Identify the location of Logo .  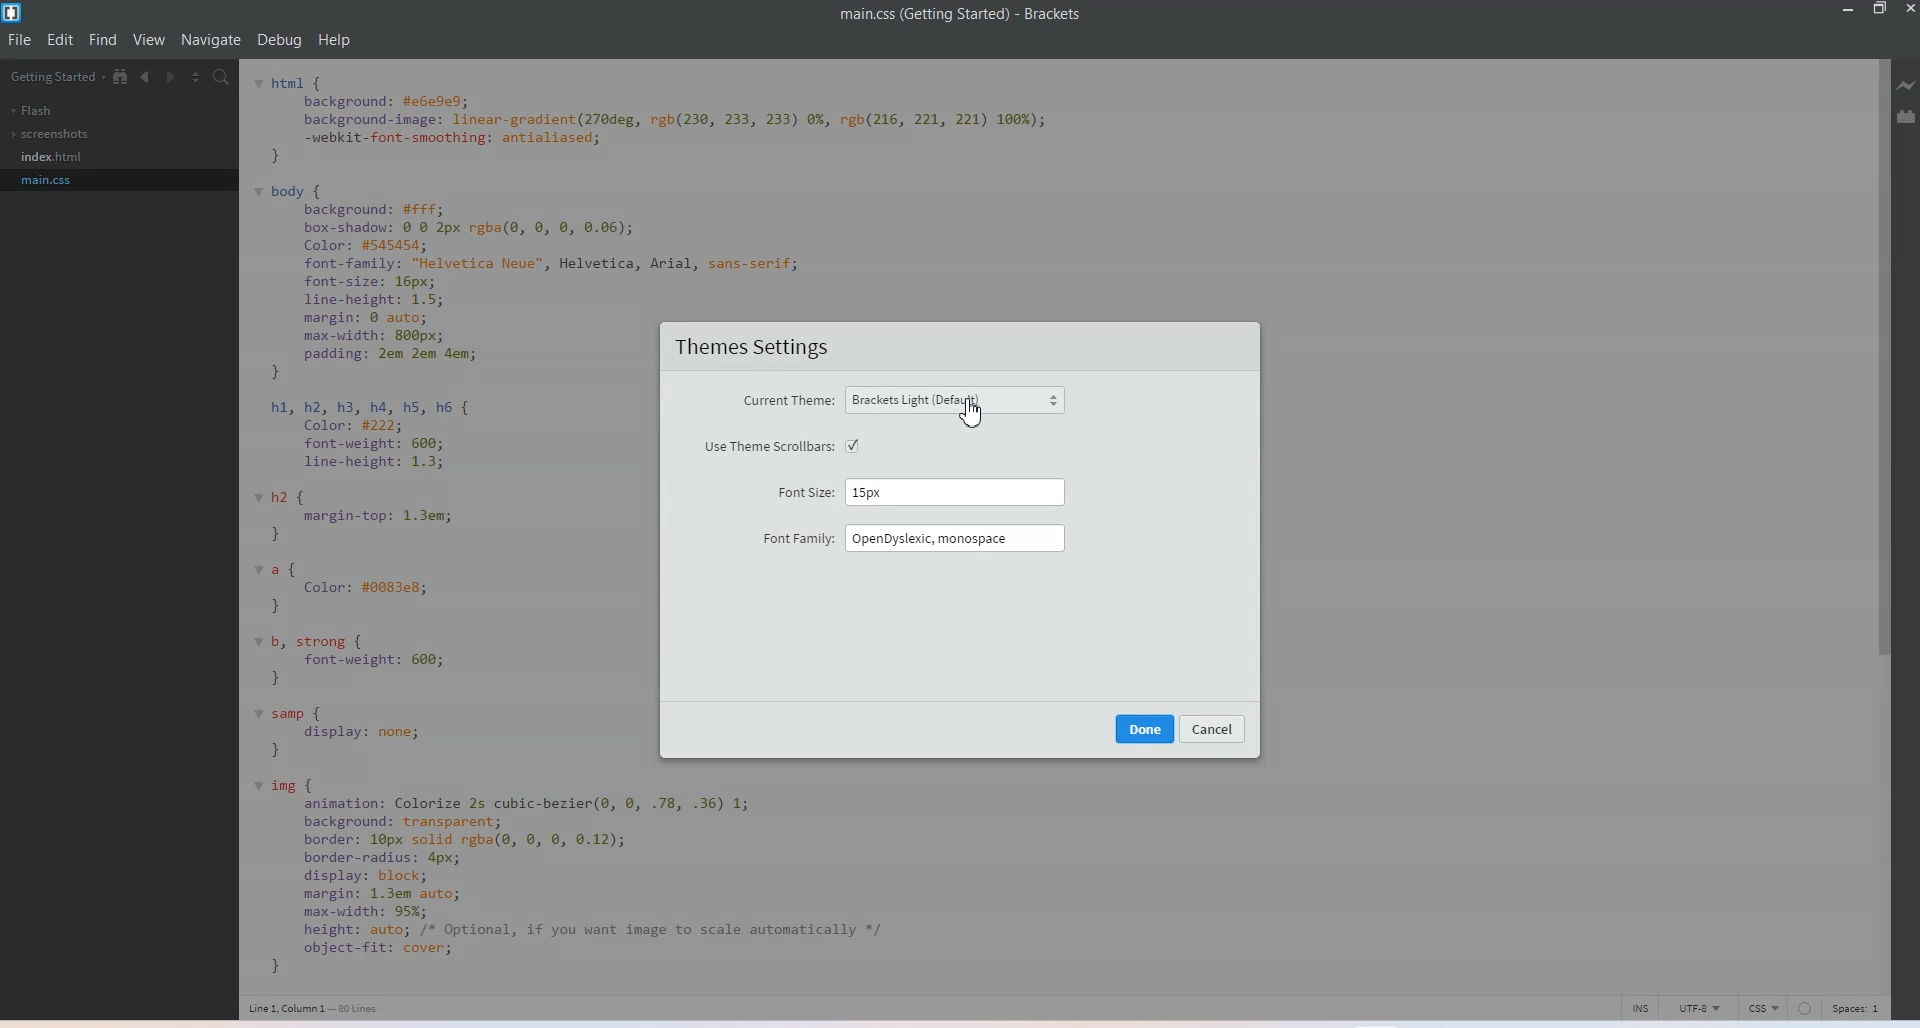
(13, 12).